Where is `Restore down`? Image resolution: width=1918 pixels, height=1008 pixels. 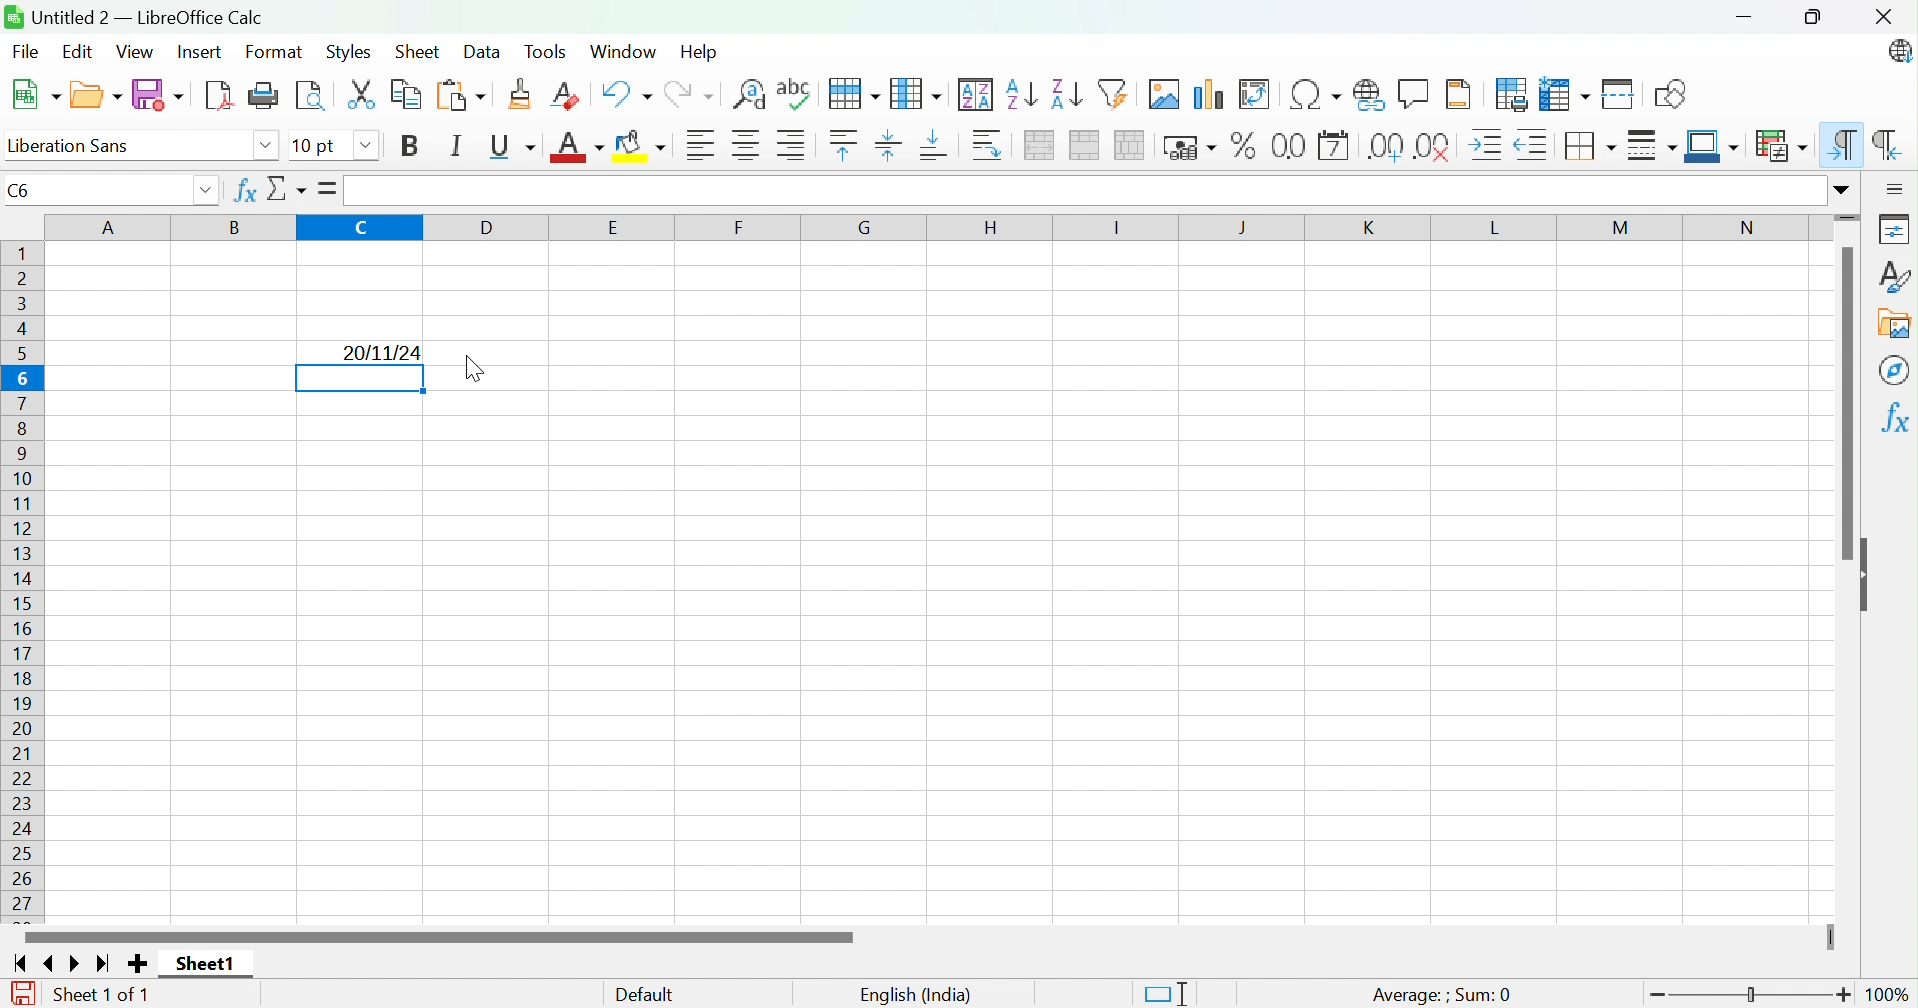 Restore down is located at coordinates (1814, 19).